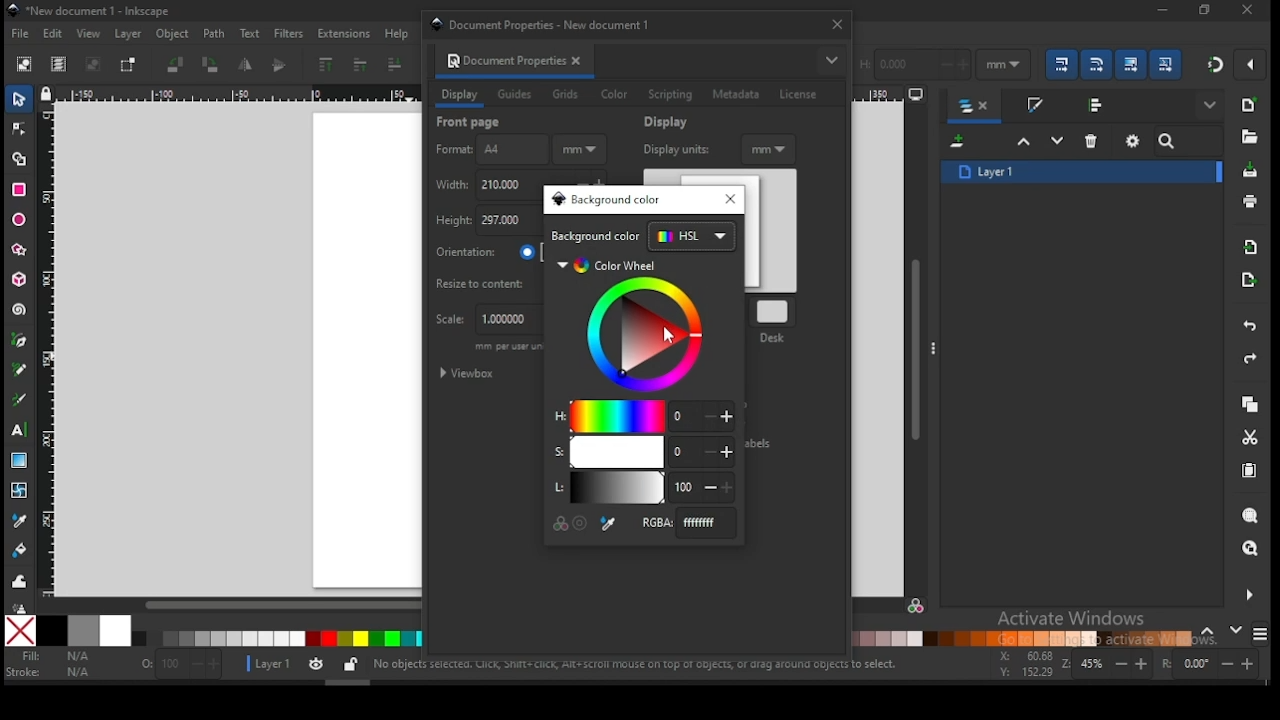  What do you see at coordinates (1165, 63) in the screenshot?
I see `move patterns along with objects` at bounding box center [1165, 63].